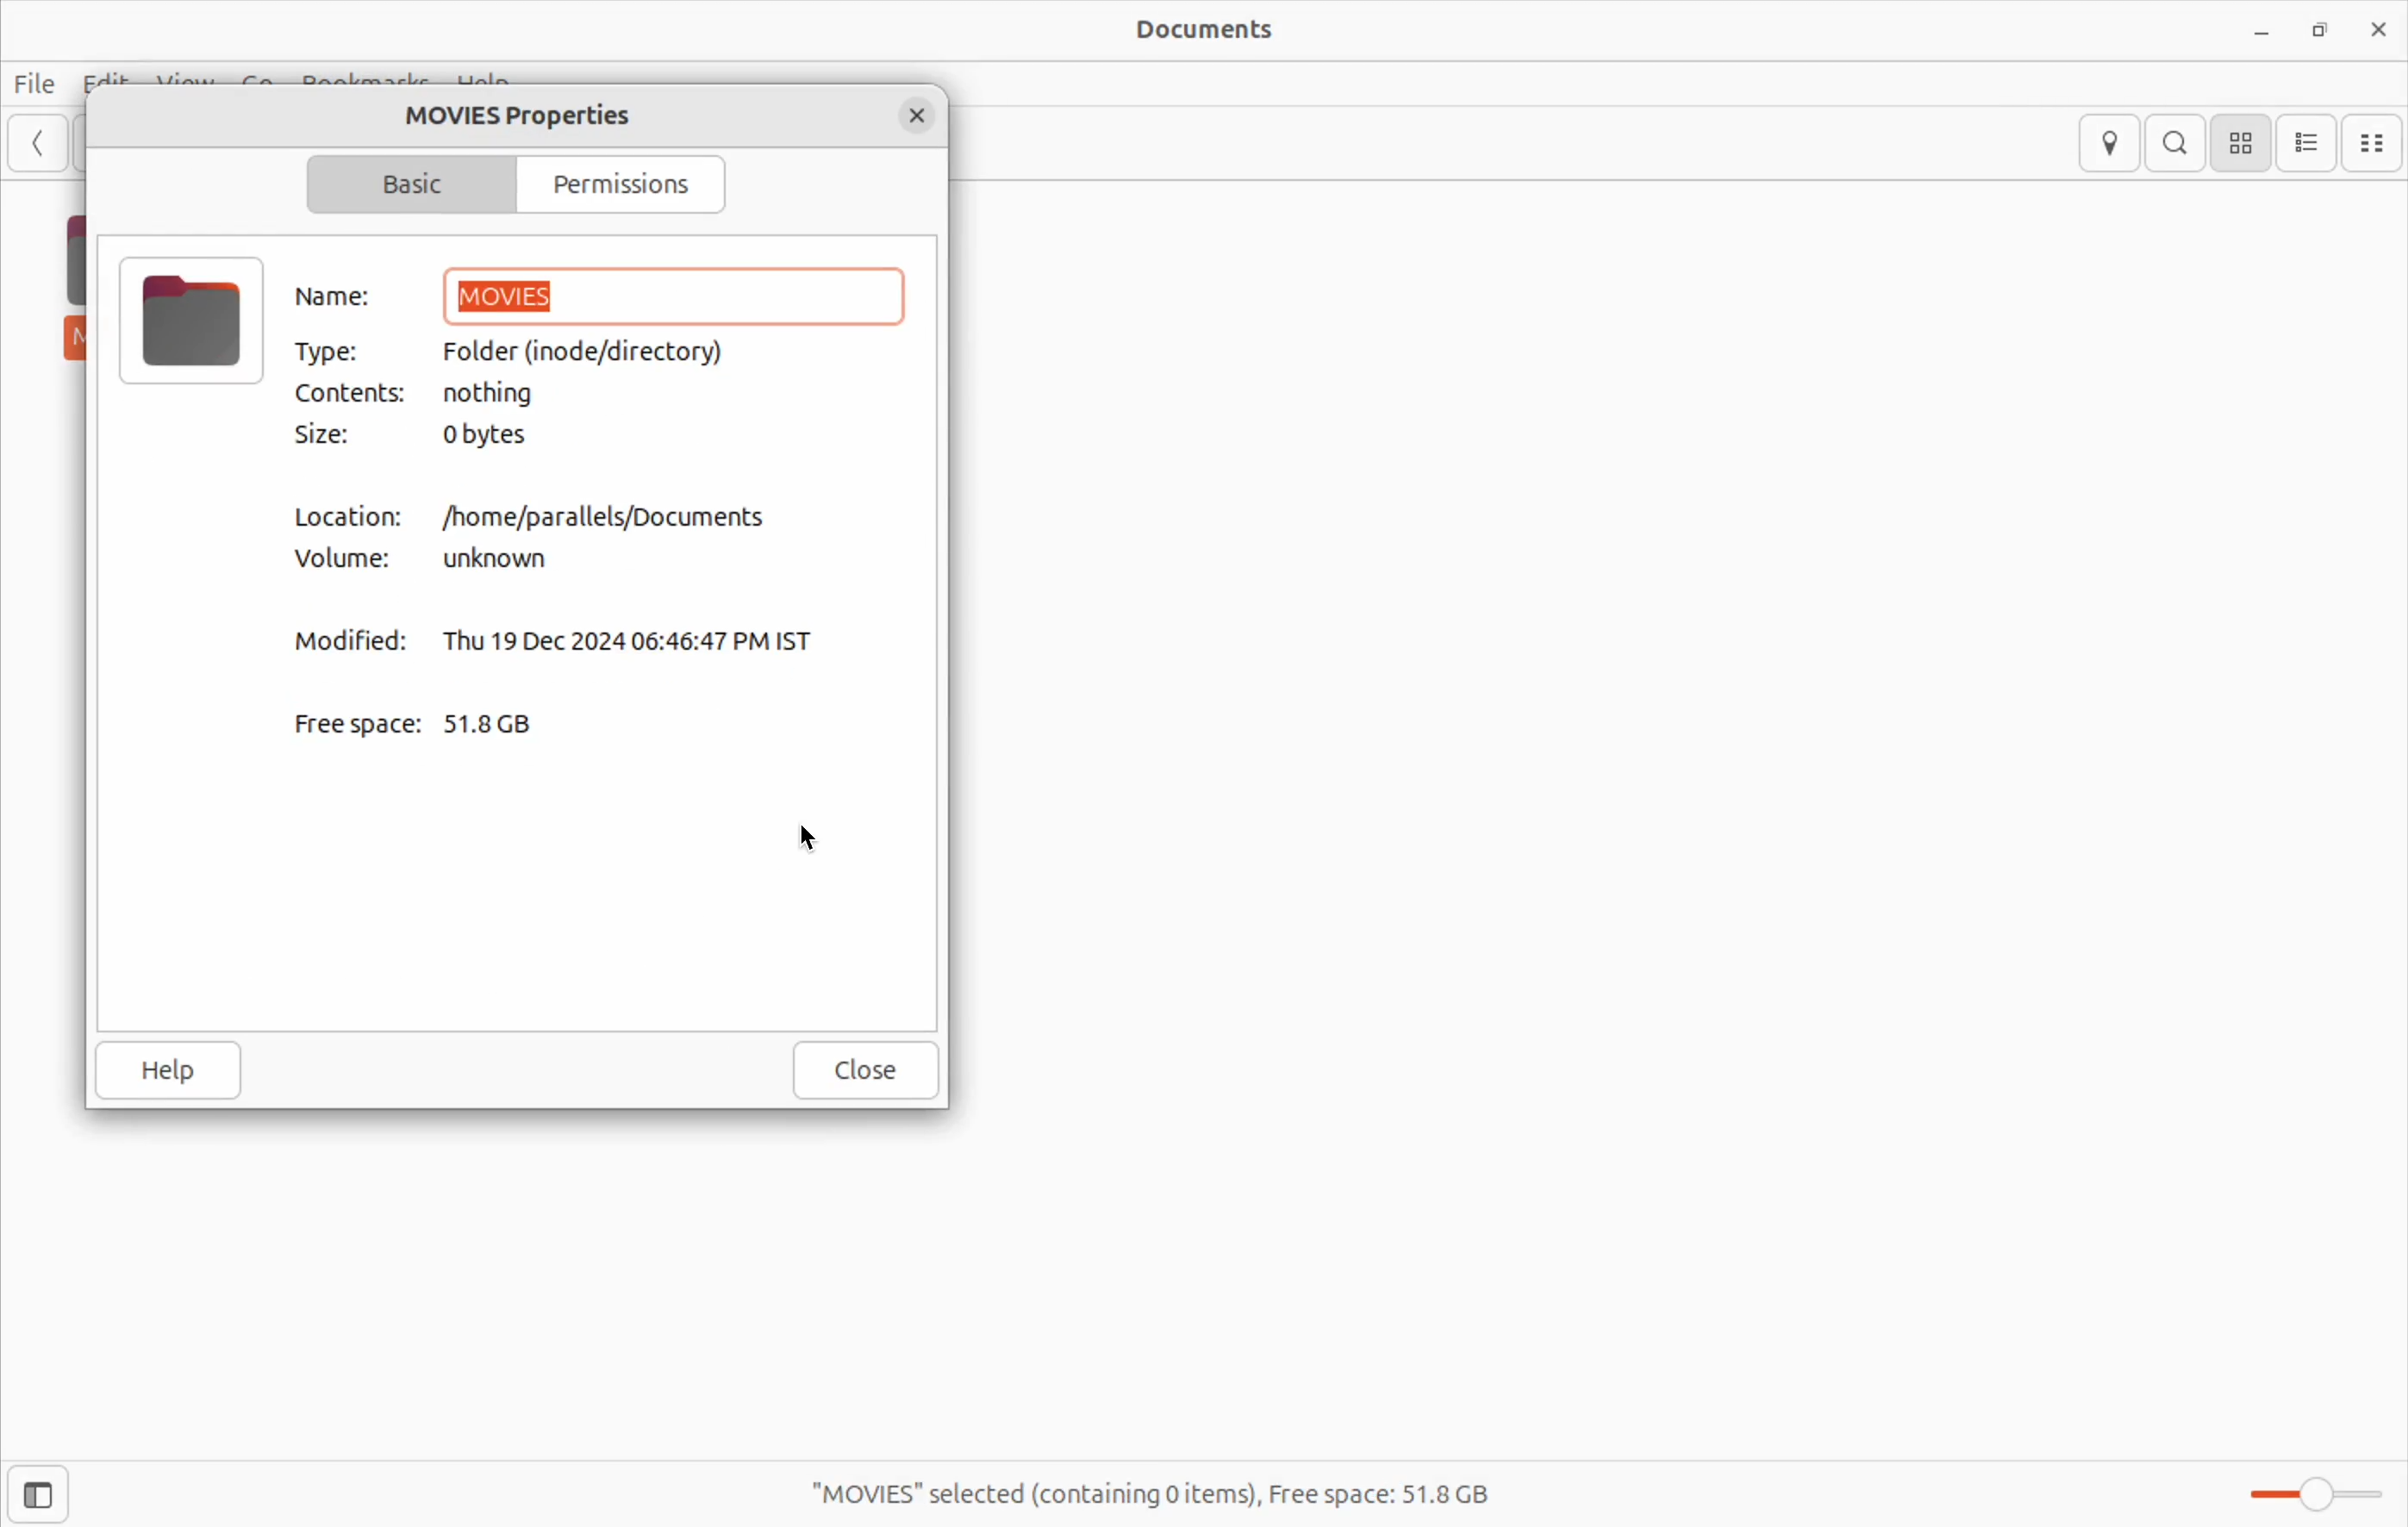 The width and height of the screenshot is (2408, 1527). I want to click on location, so click(2108, 144).